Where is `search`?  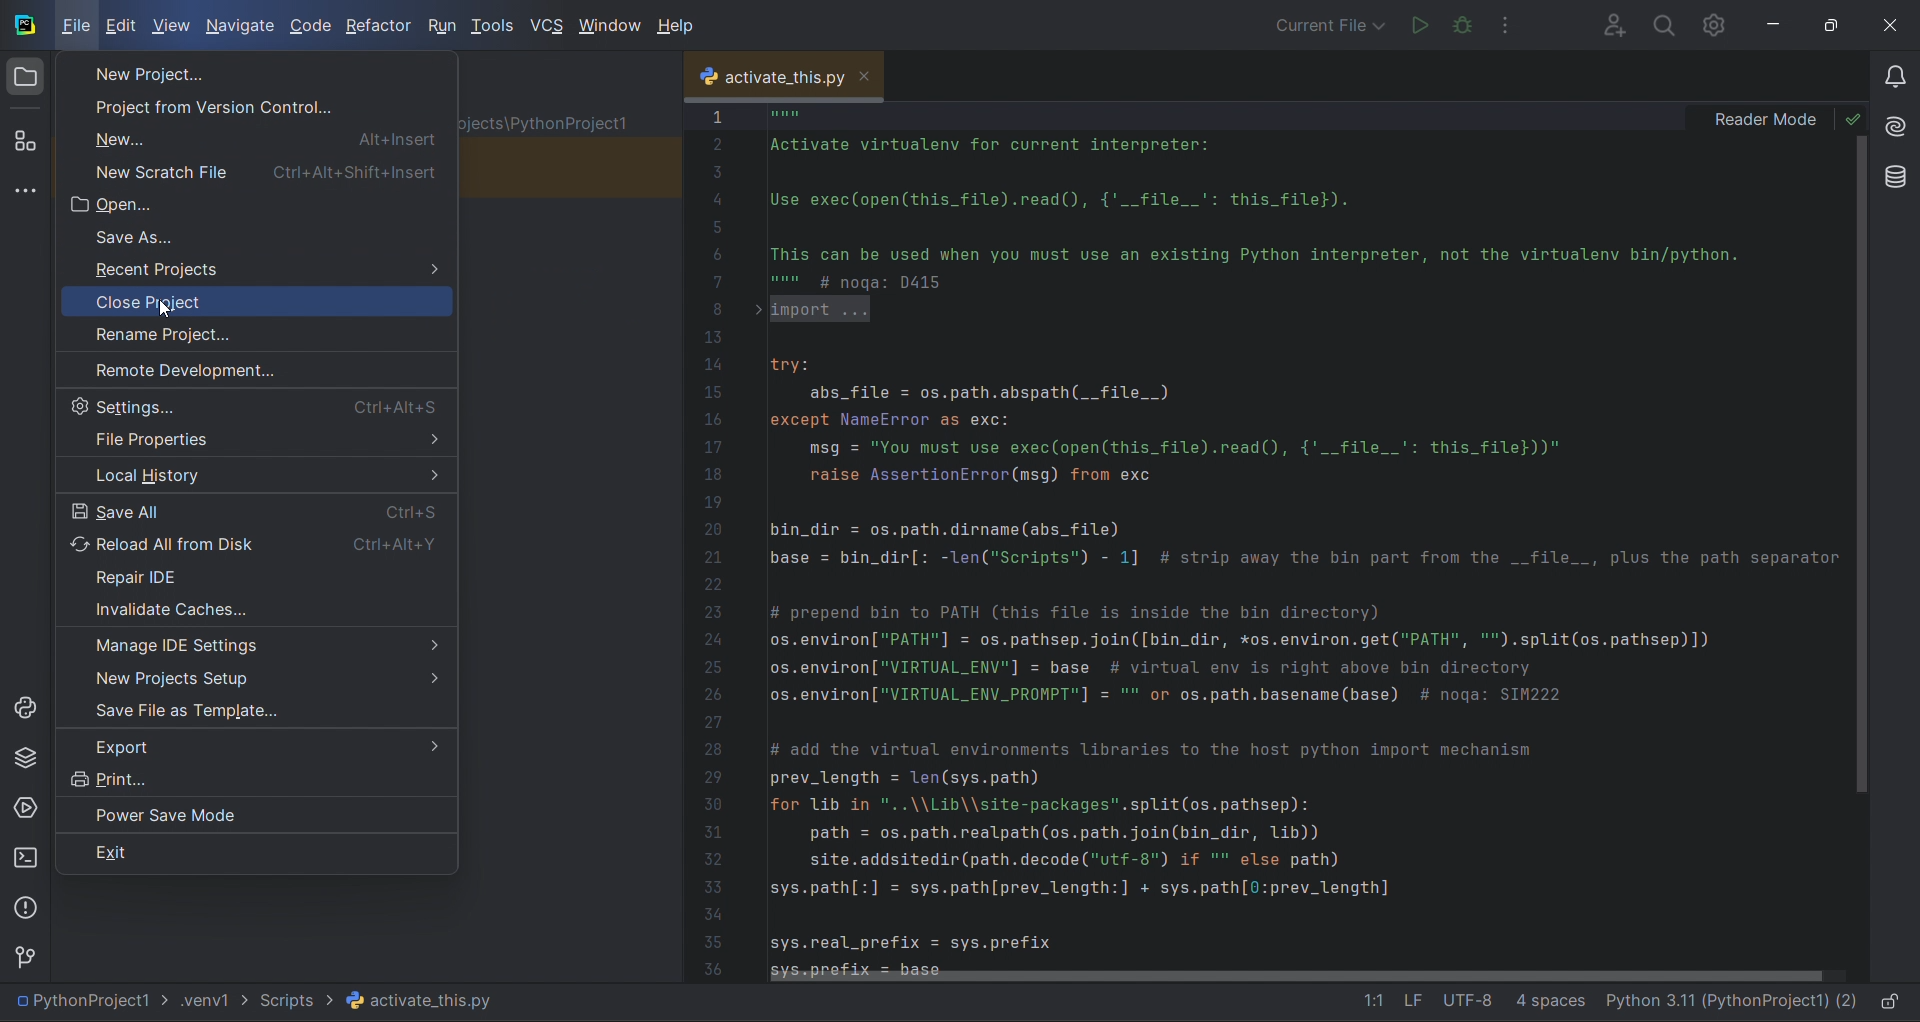
search is located at coordinates (1662, 26).